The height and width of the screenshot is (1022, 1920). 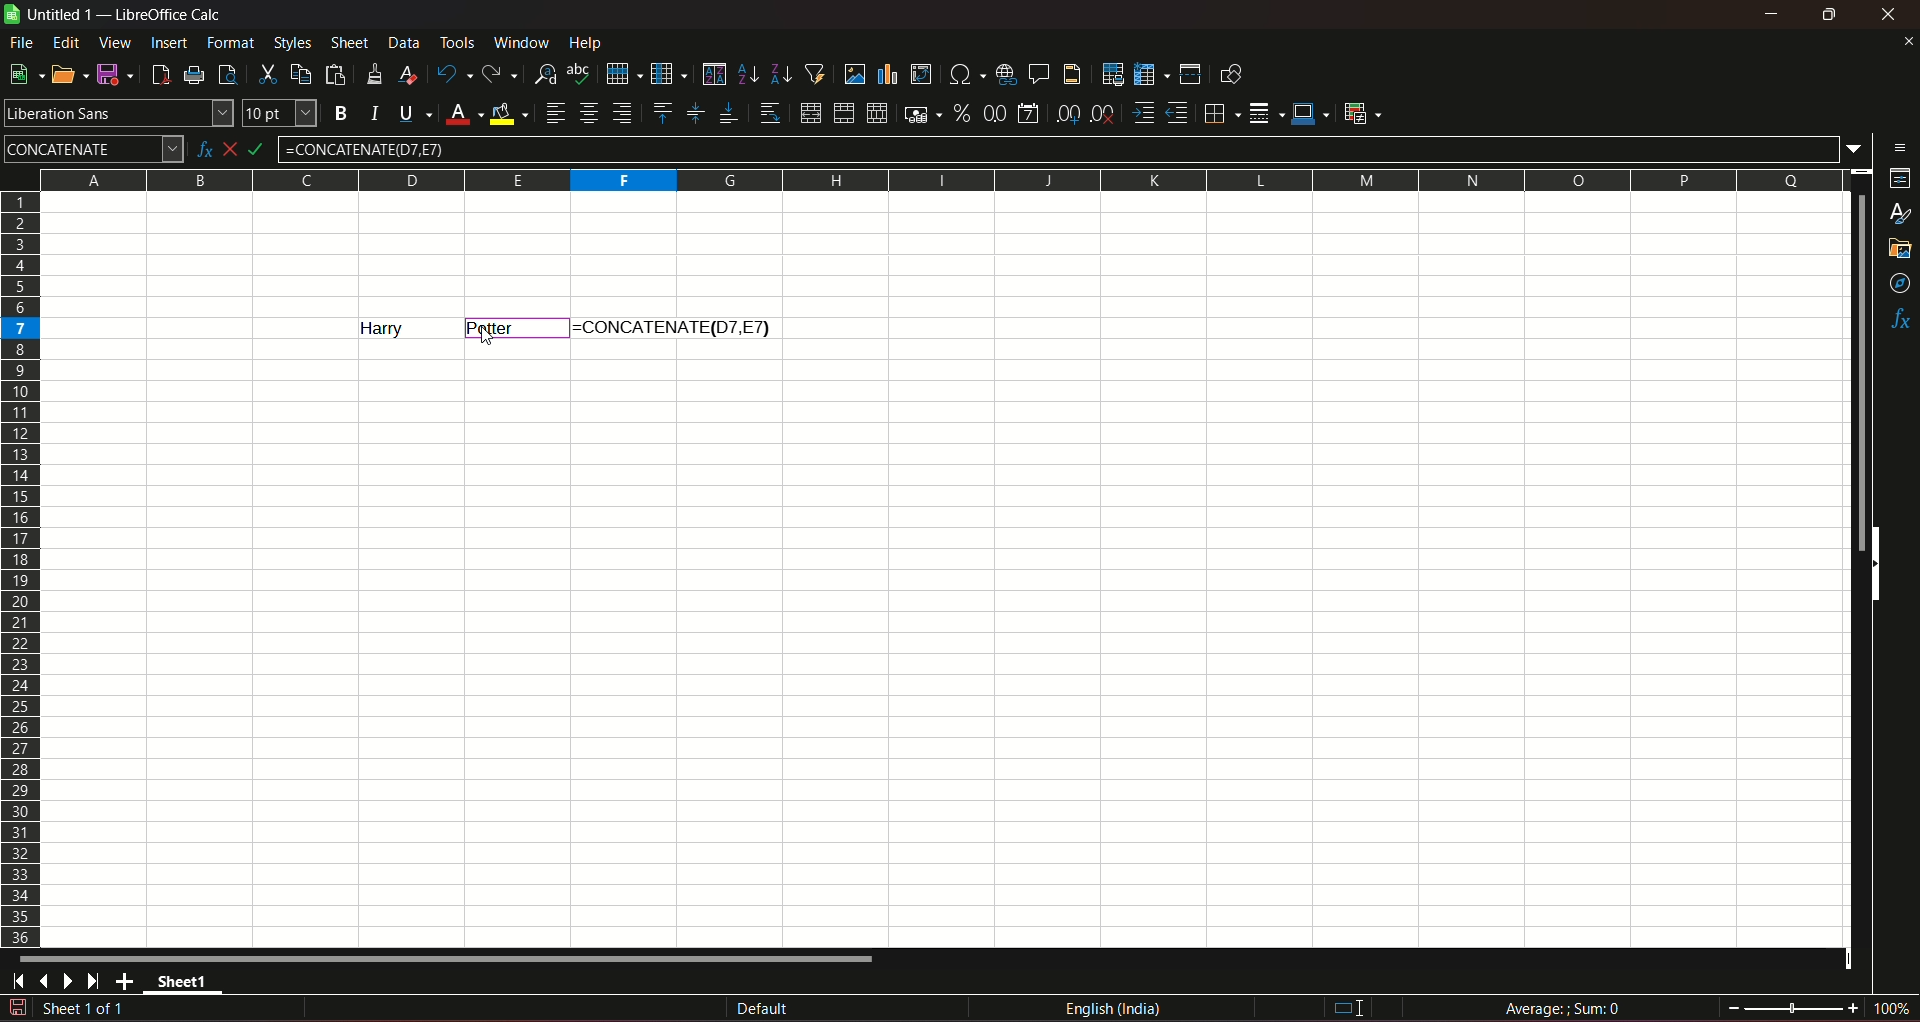 What do you see at coordinates (1311, 112) in the screenshot?
I see `border color` at bounding box center [1311, 112].